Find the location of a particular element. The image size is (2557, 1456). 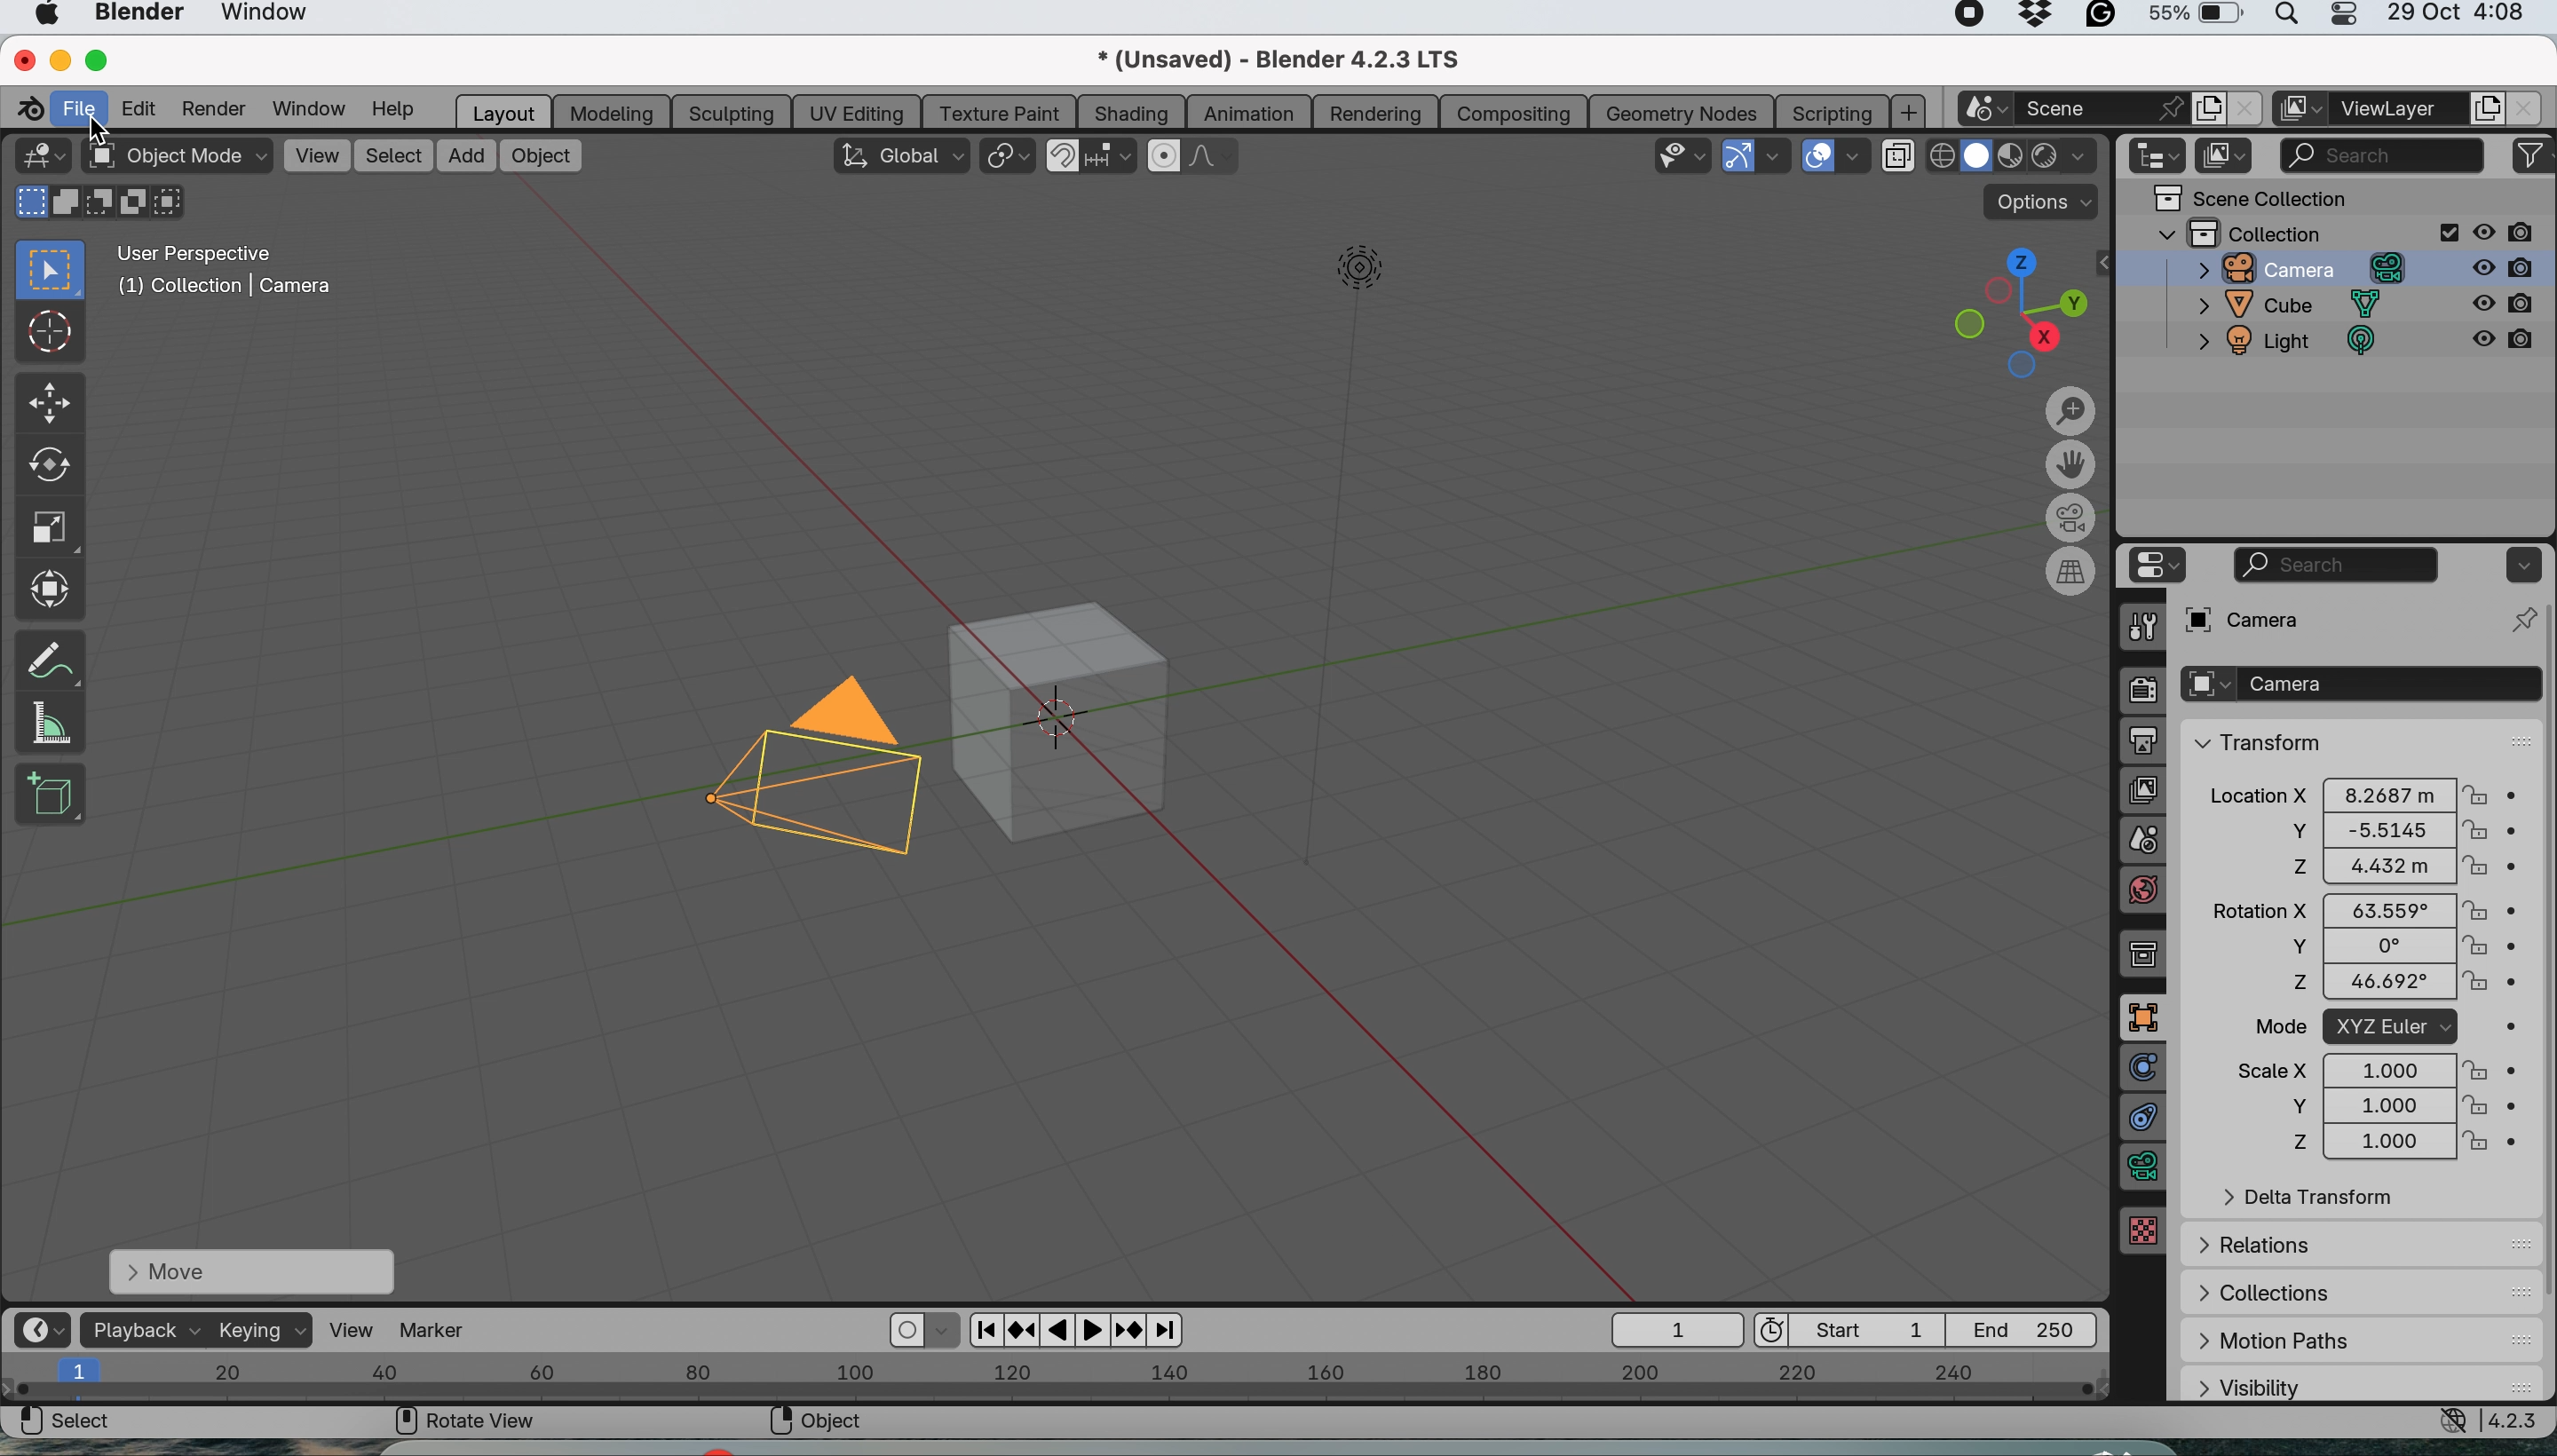

system logo is located at coordinates (46, 16).